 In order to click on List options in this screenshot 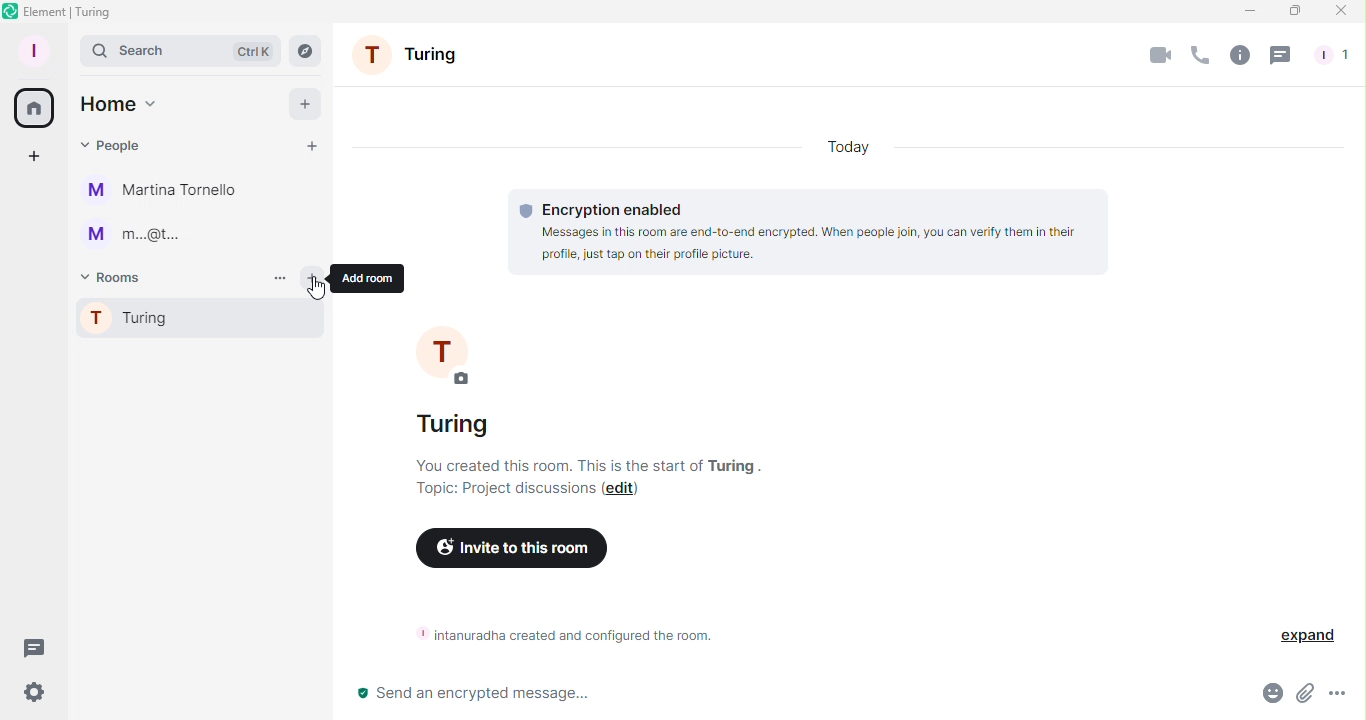, I will do `click(278, 276)`.